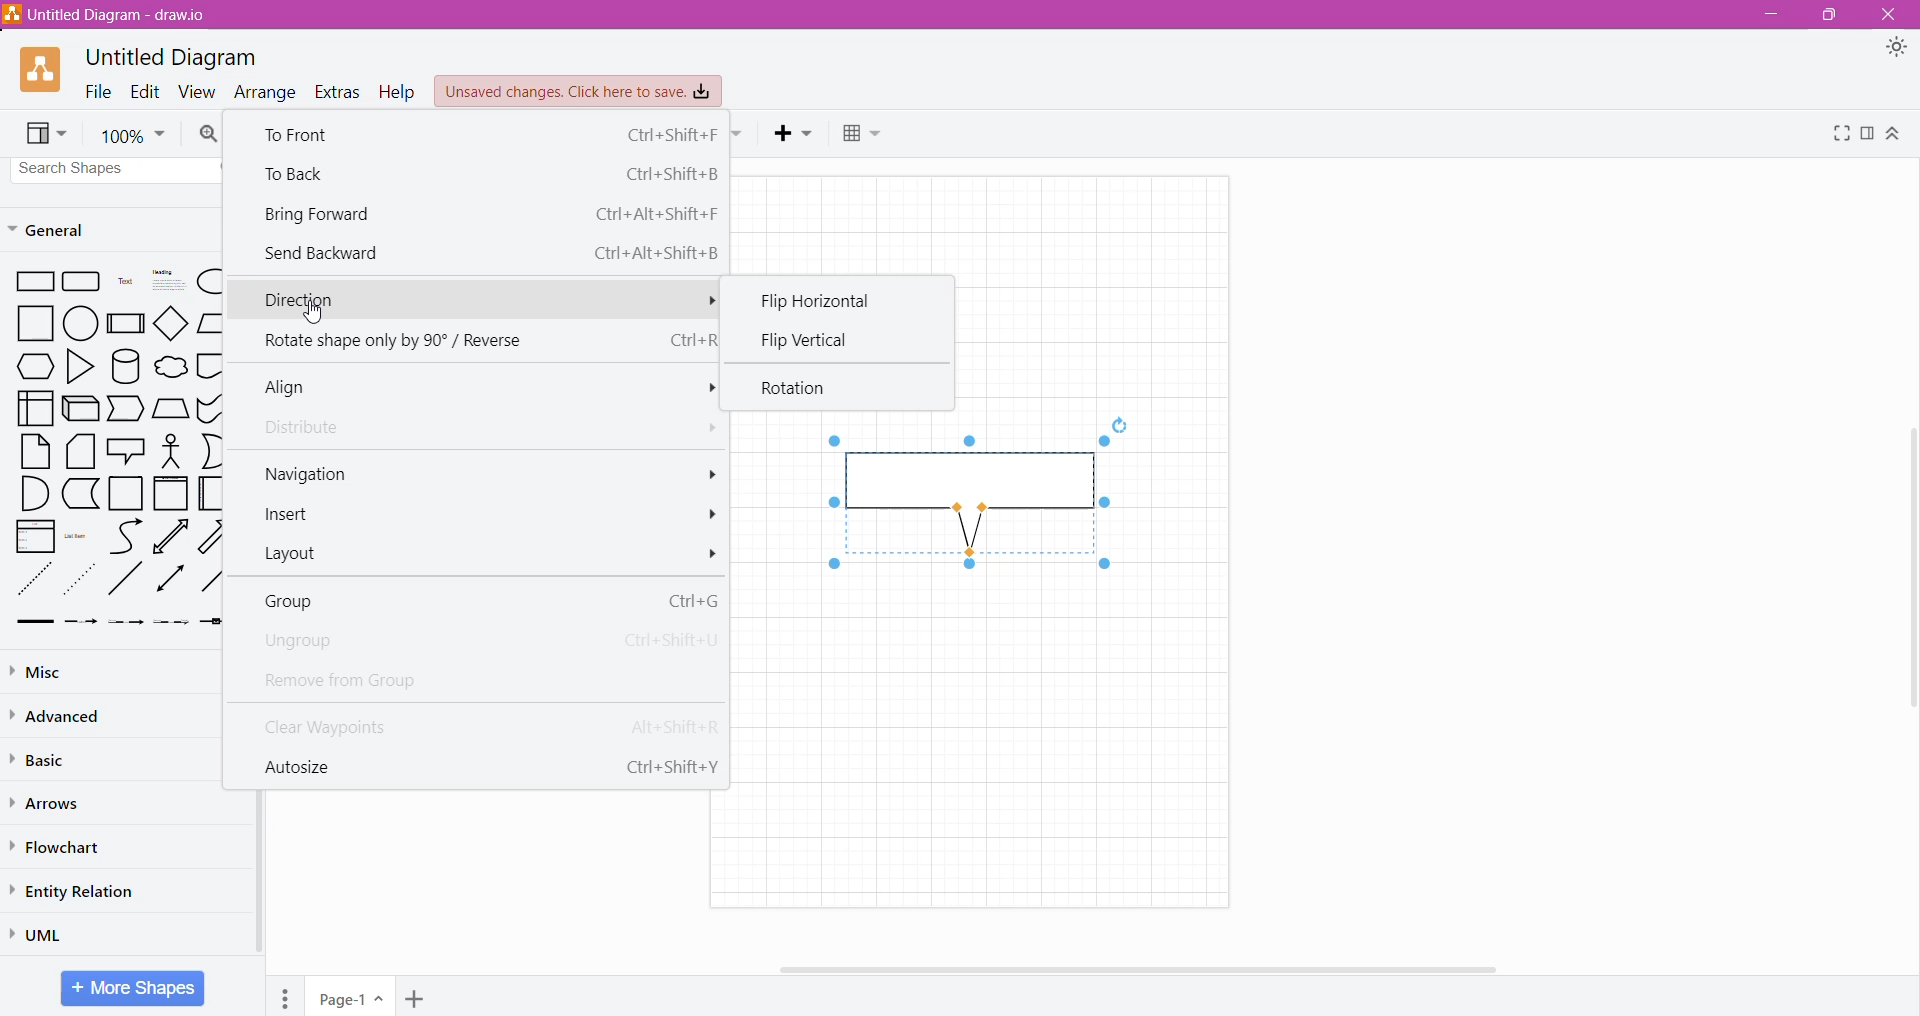 Image resolution: width=1920 pixels, height=1016 pixels. What do you see at coordinates (60, 716) in the screenshot?
I see `Advanced` at bounding box center [60, 716].